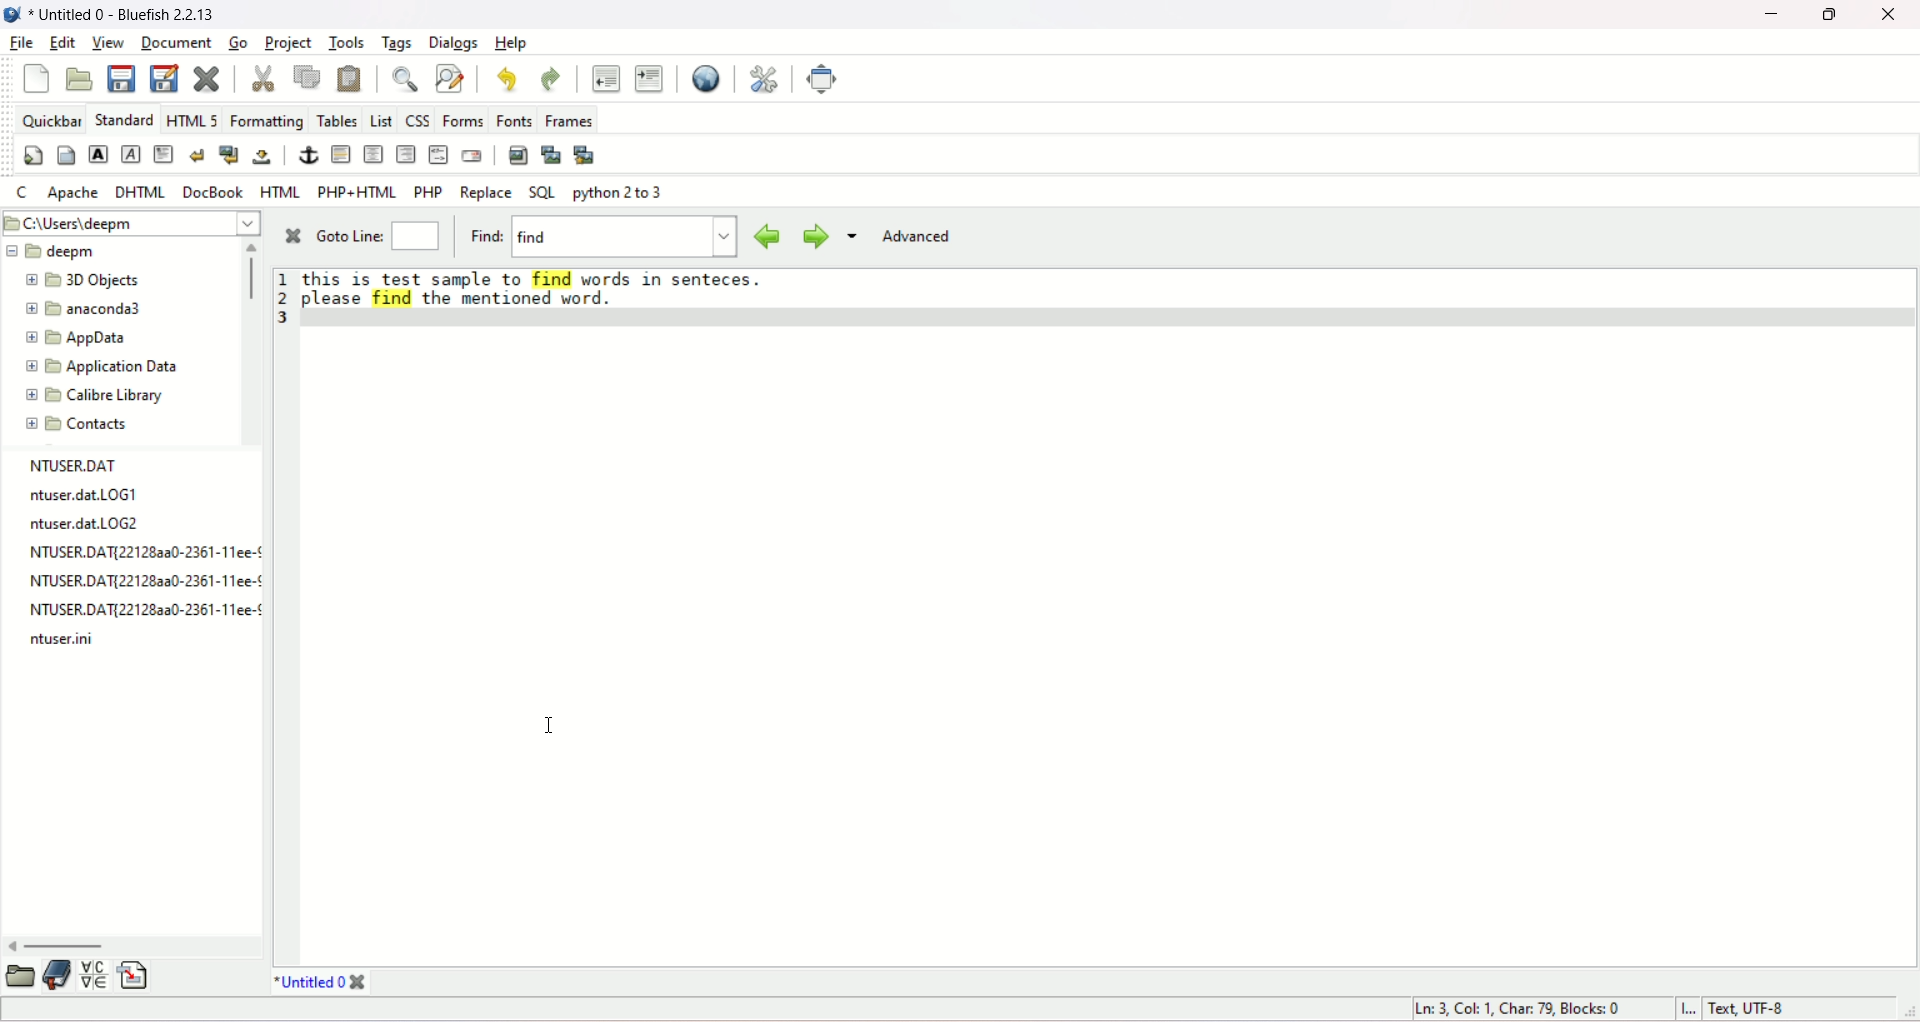  What do you see at coordinates (765, 234) in the screenshot?
I see `previous` at bounding box center [765, 234].